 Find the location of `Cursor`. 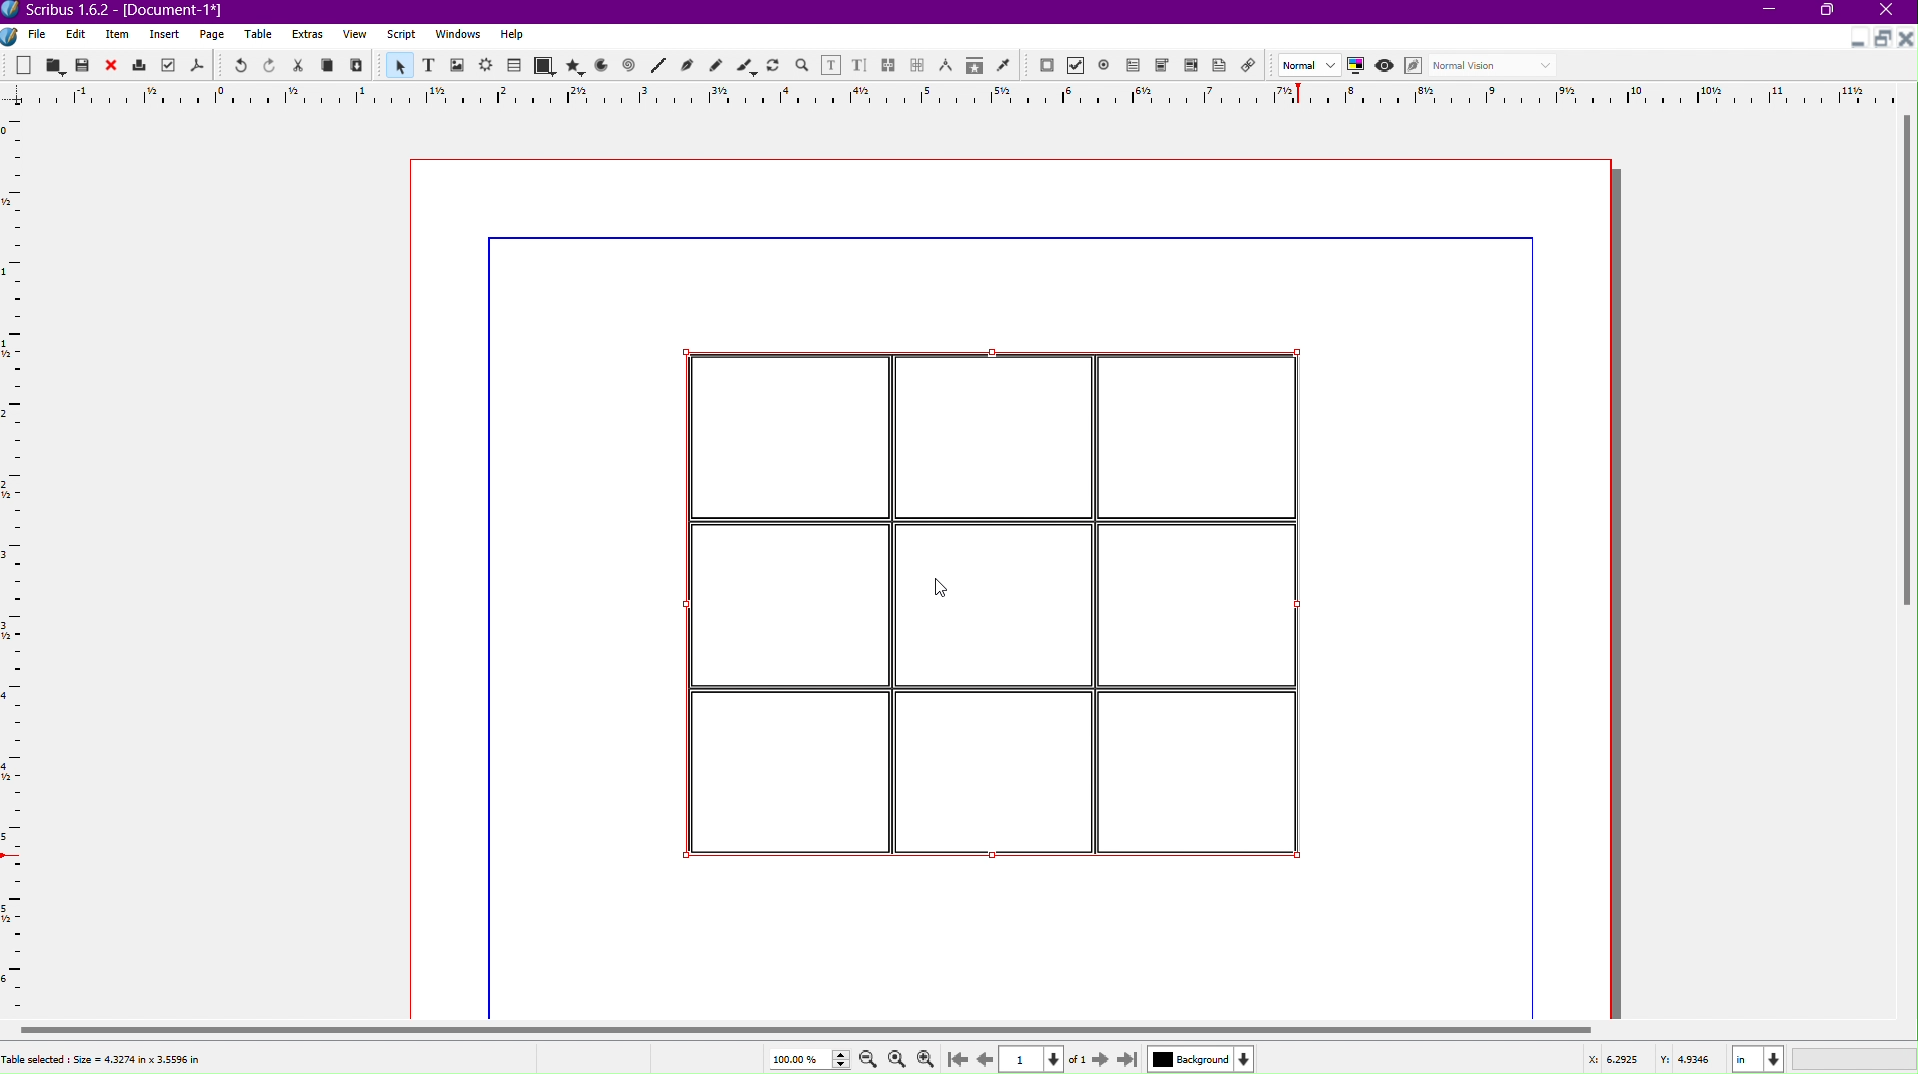

Cursor is located at coordinates (938, 586).